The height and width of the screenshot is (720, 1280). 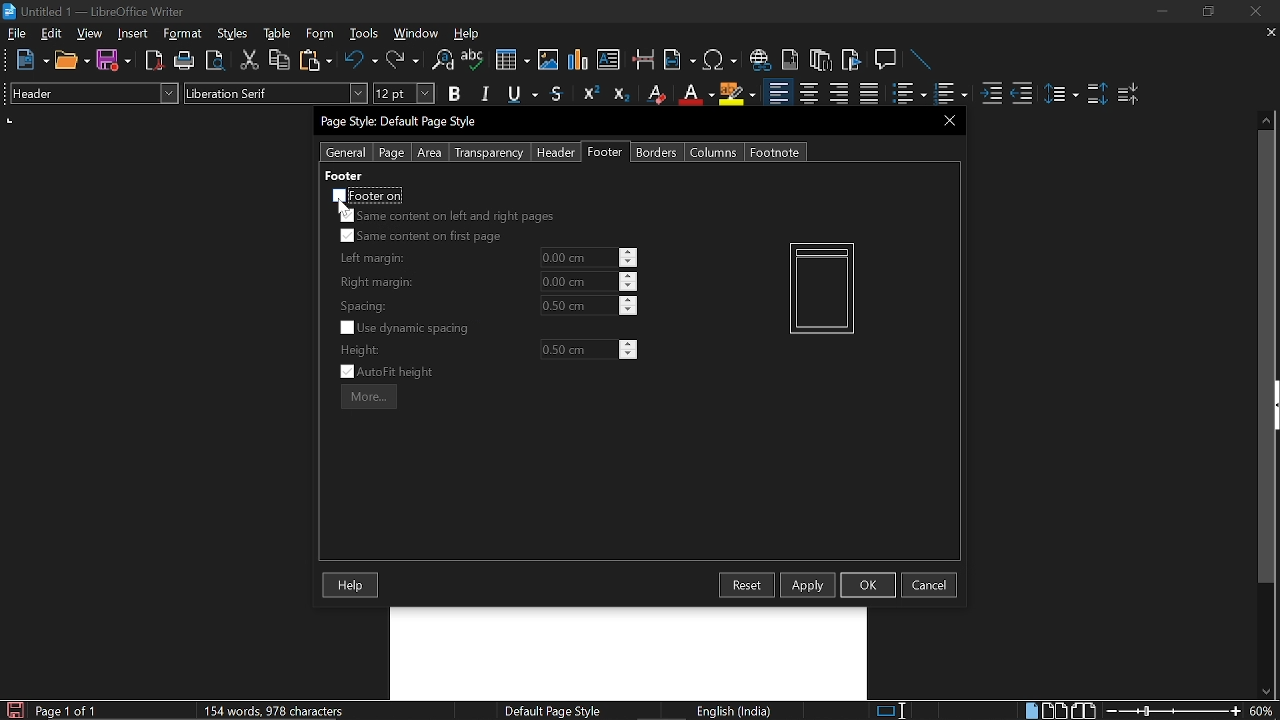 What do you see at coordinates (1086, 710) in the screenshot?
I see `Book view` at bounding box center [1086, 710].